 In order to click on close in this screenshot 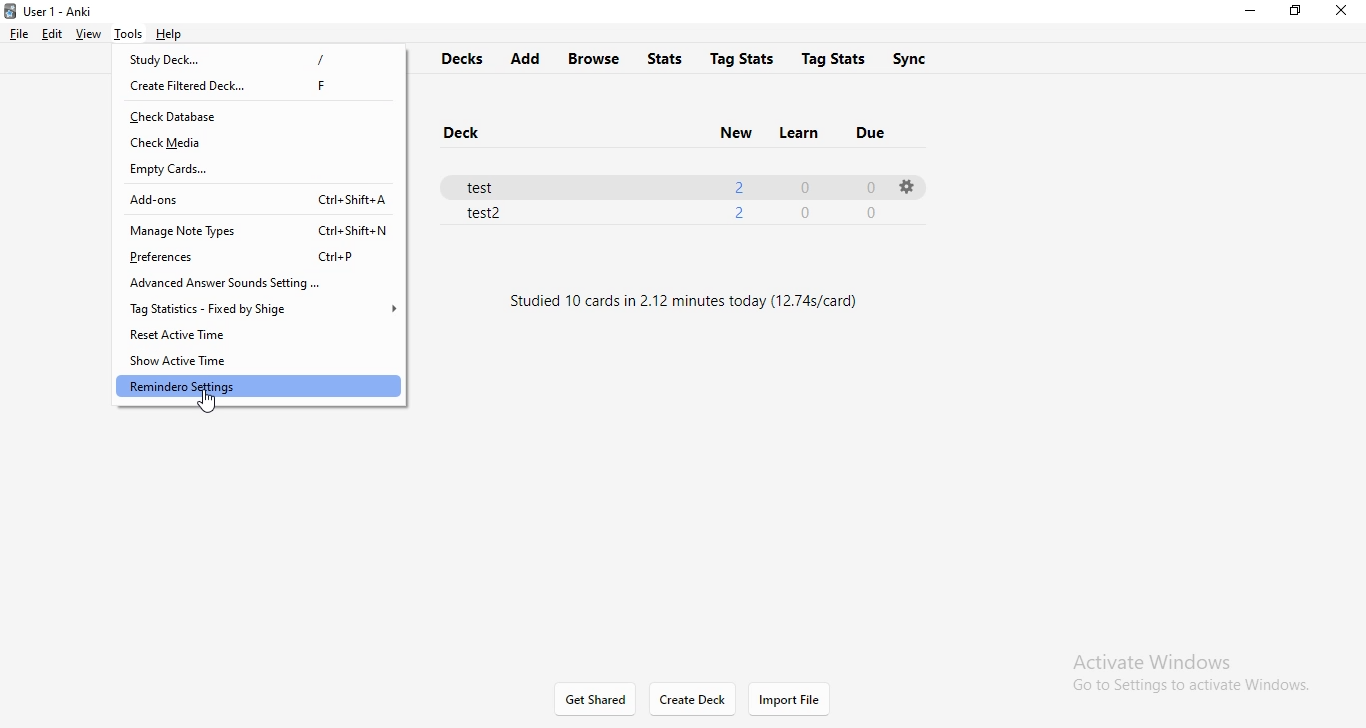, I will do `click(1345, 11)`.